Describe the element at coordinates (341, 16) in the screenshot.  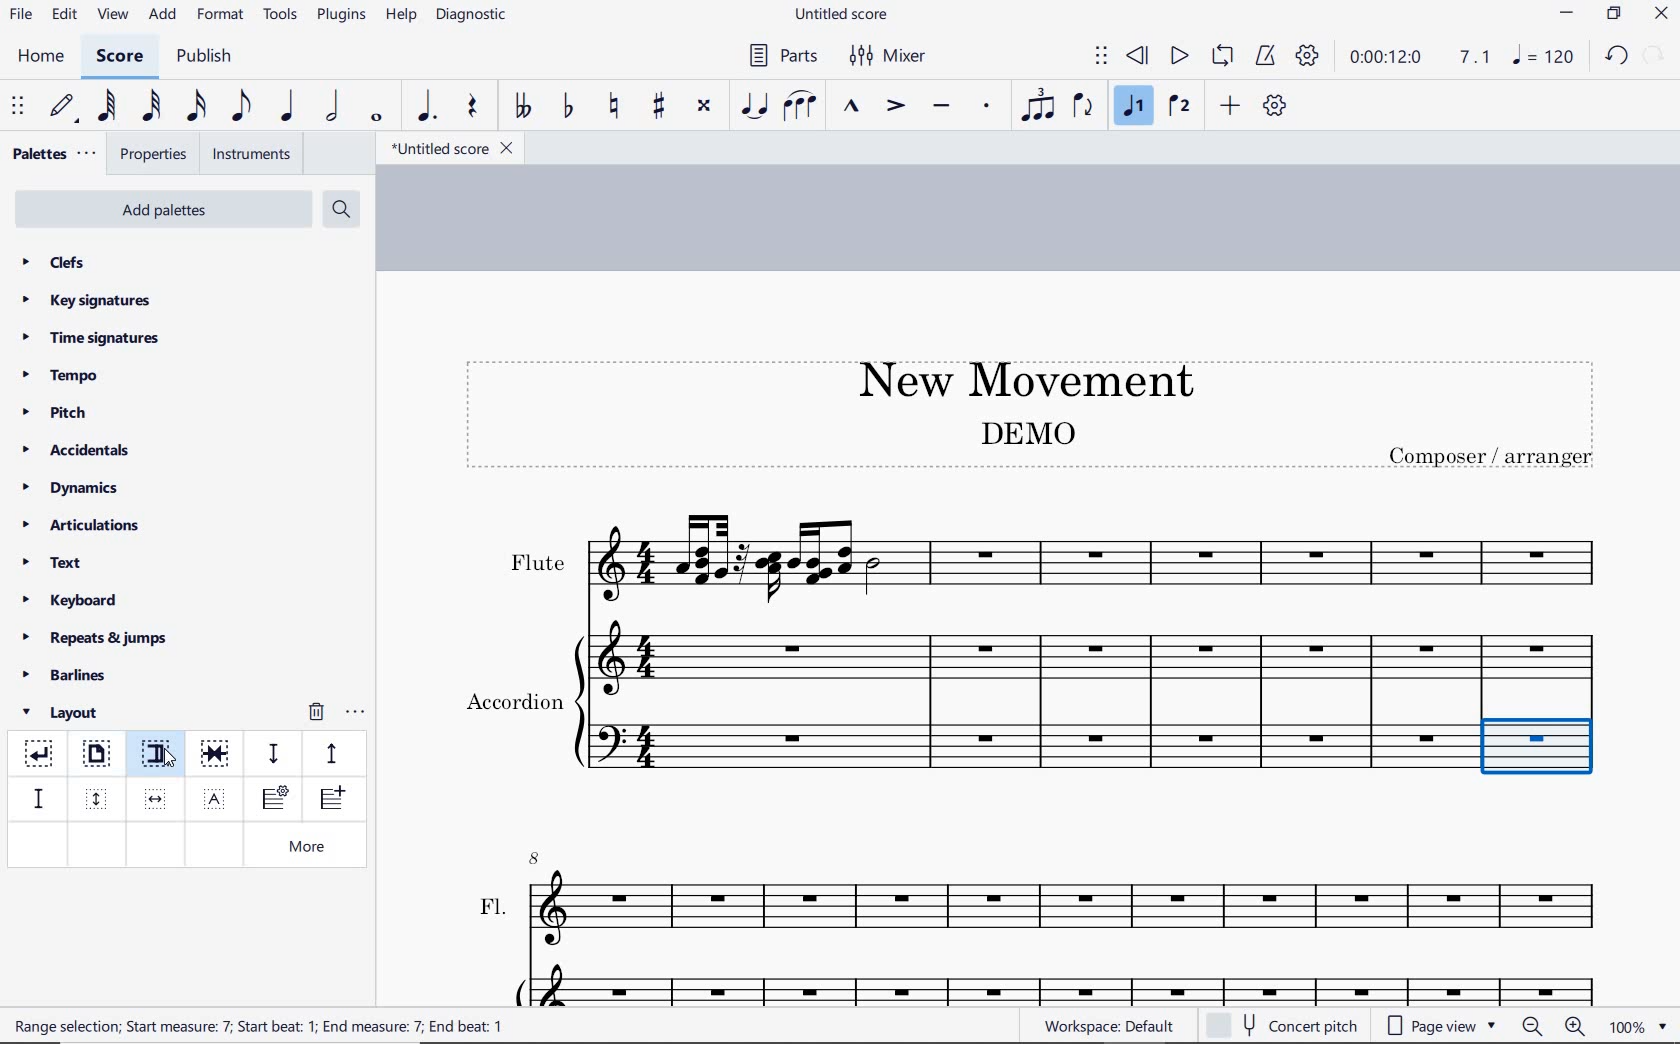
I see `plugins` at that location.